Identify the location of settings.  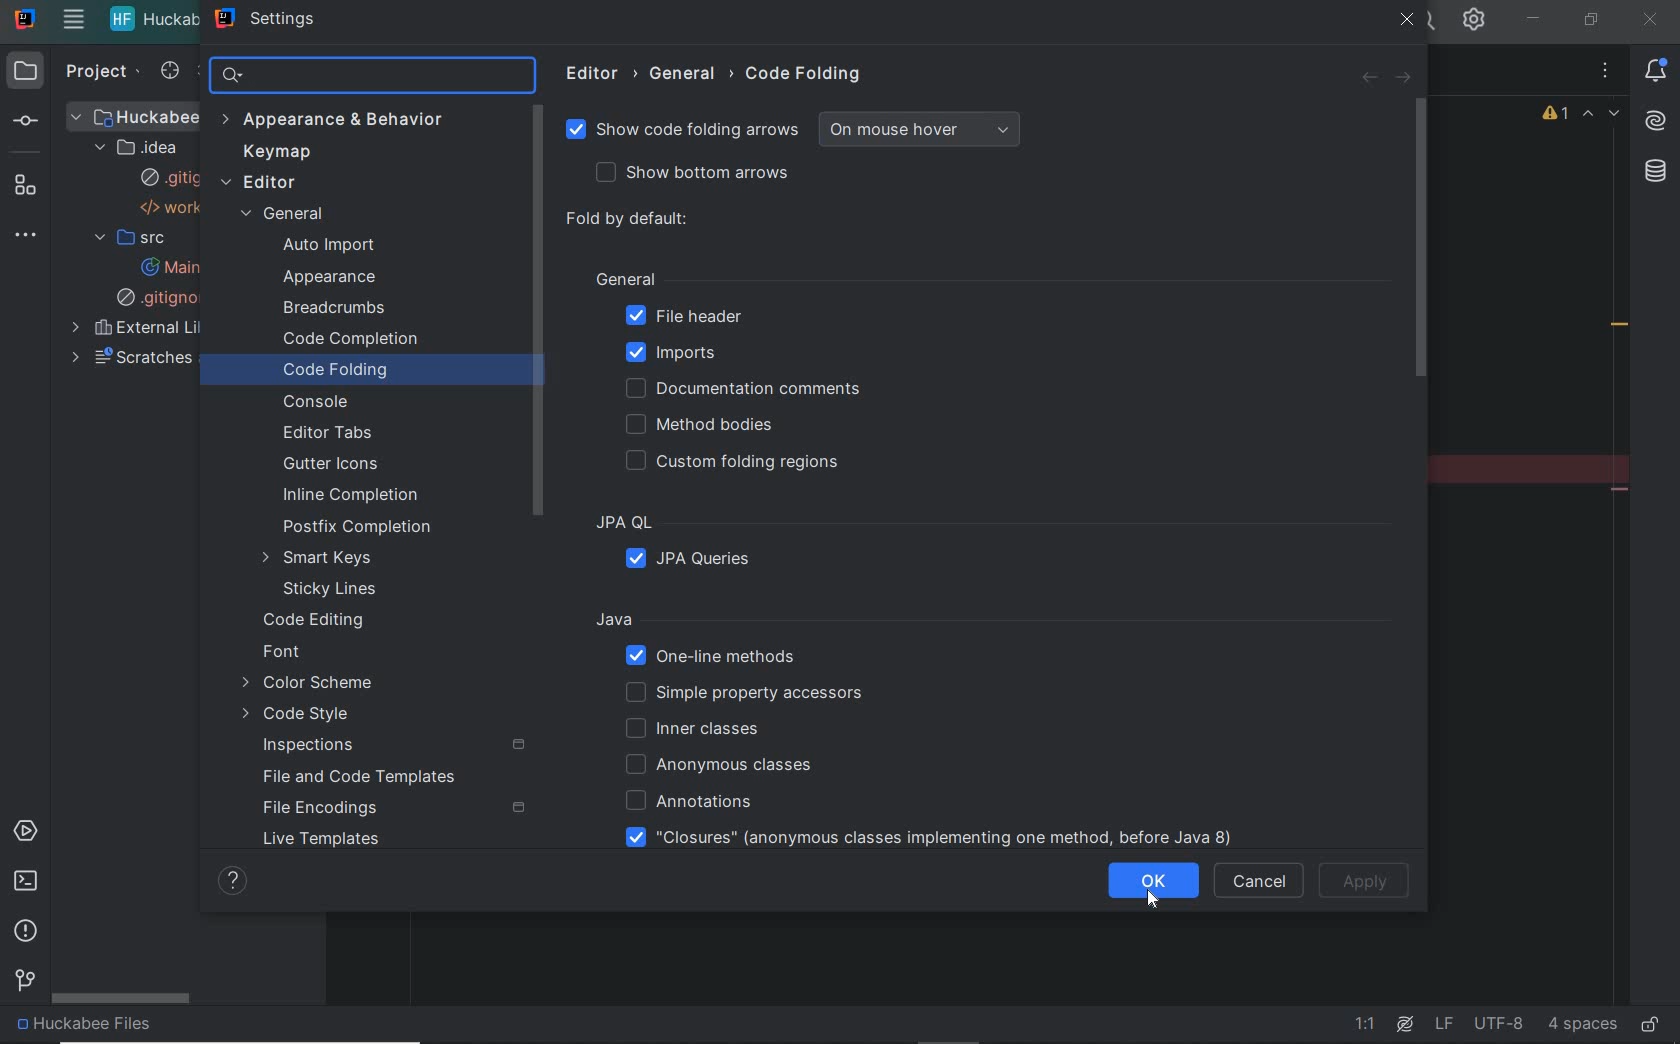
(1475, 22).